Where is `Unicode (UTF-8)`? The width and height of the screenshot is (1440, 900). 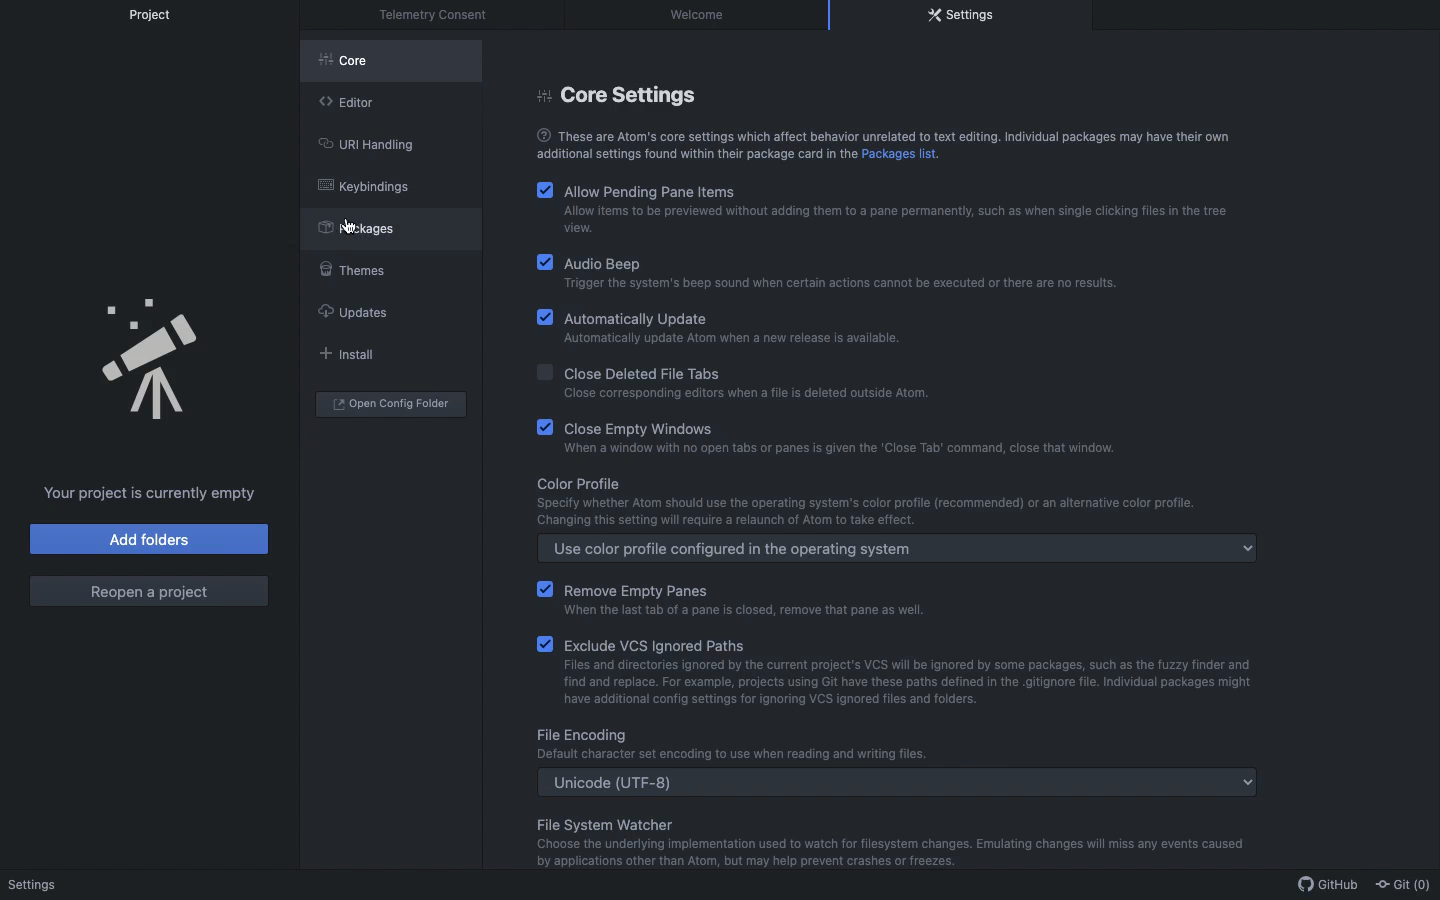
Unicode (UTF-8) is located at coordinates (900, 782).